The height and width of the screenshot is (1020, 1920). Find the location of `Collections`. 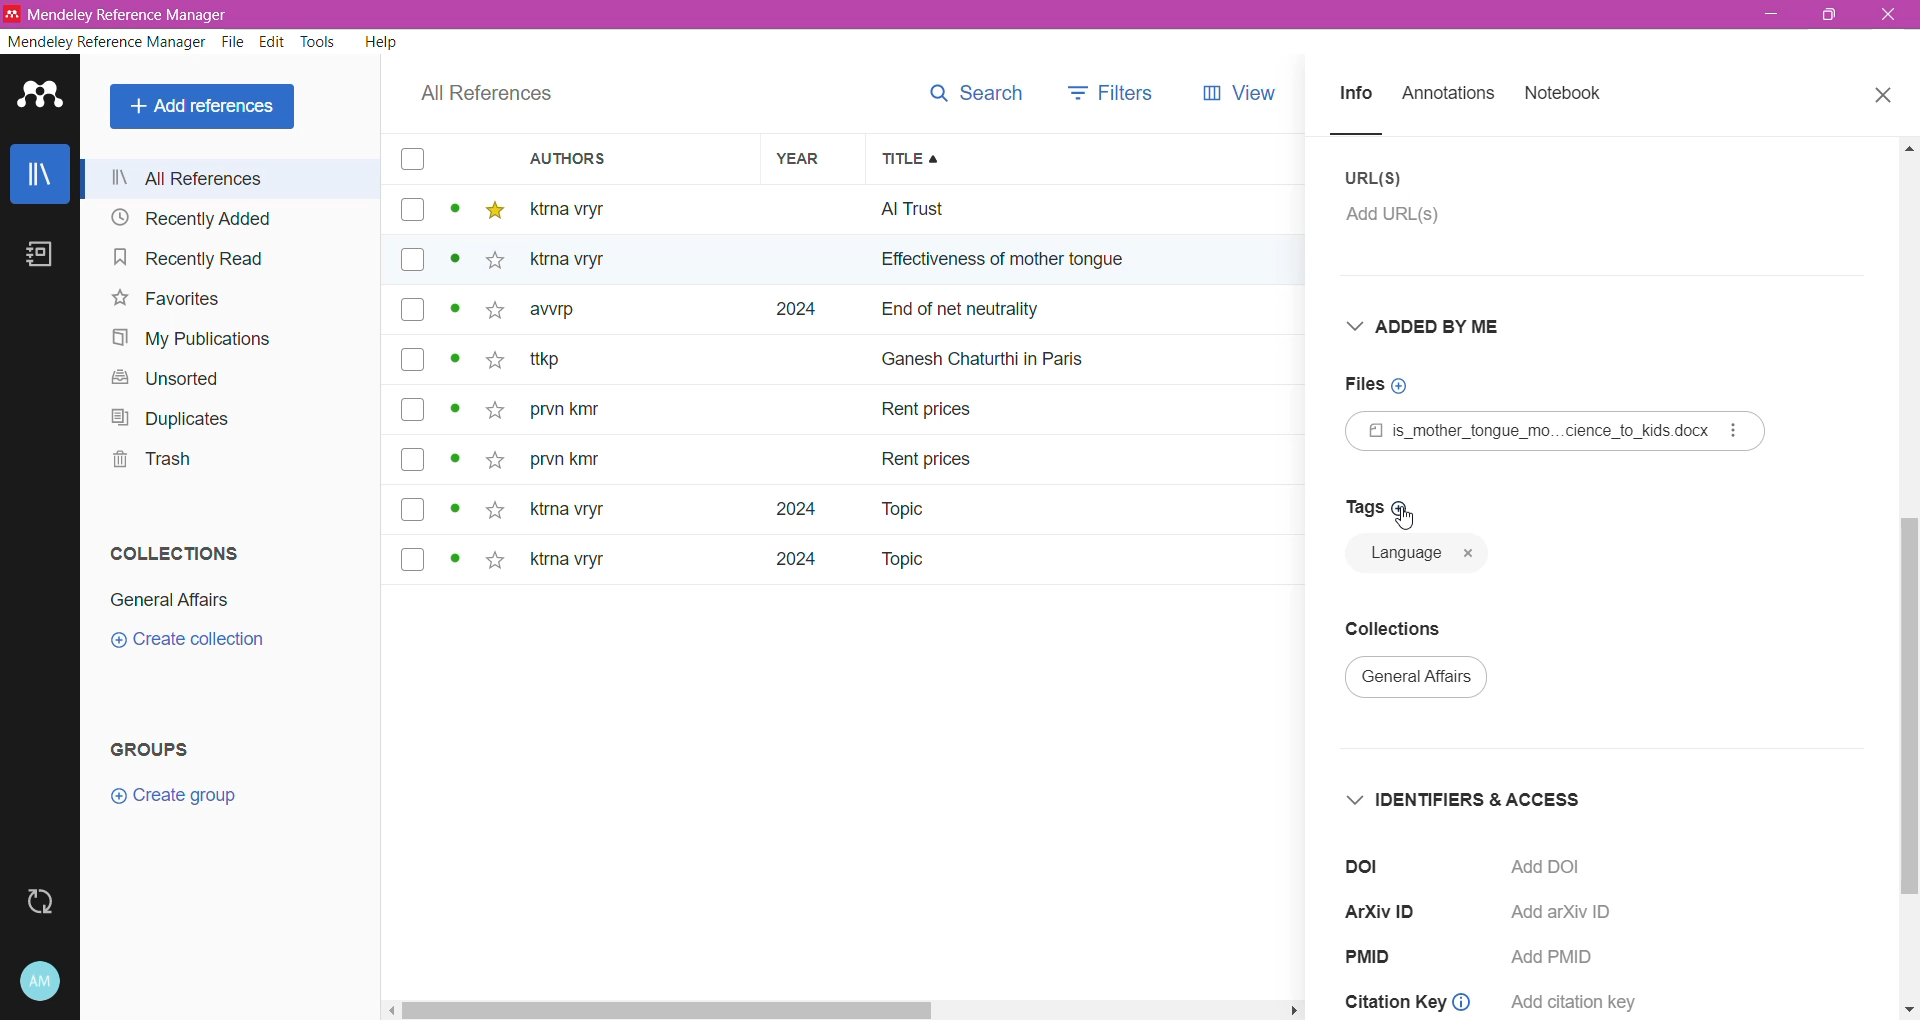

Collections is located at coordinates (1408, 624).